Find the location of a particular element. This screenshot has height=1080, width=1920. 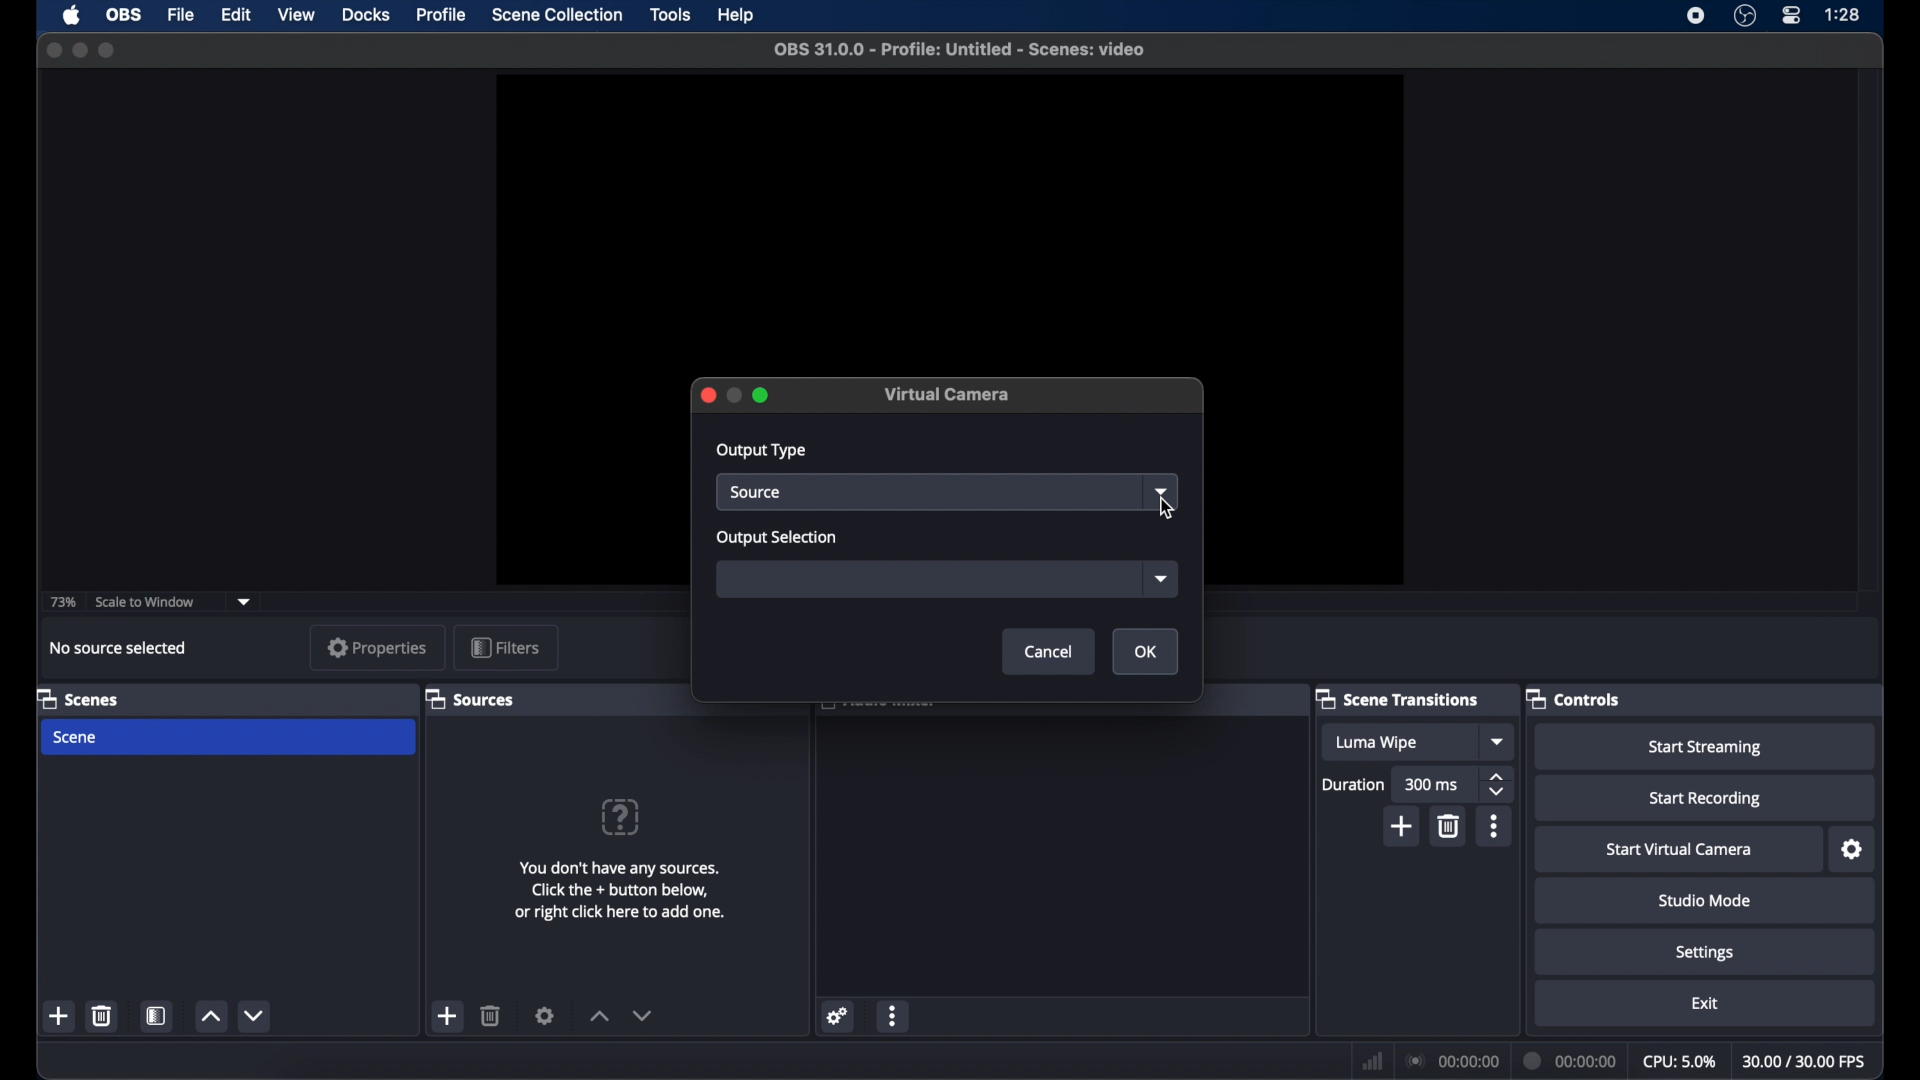

dropdown is located at coordinates (1162, 492).